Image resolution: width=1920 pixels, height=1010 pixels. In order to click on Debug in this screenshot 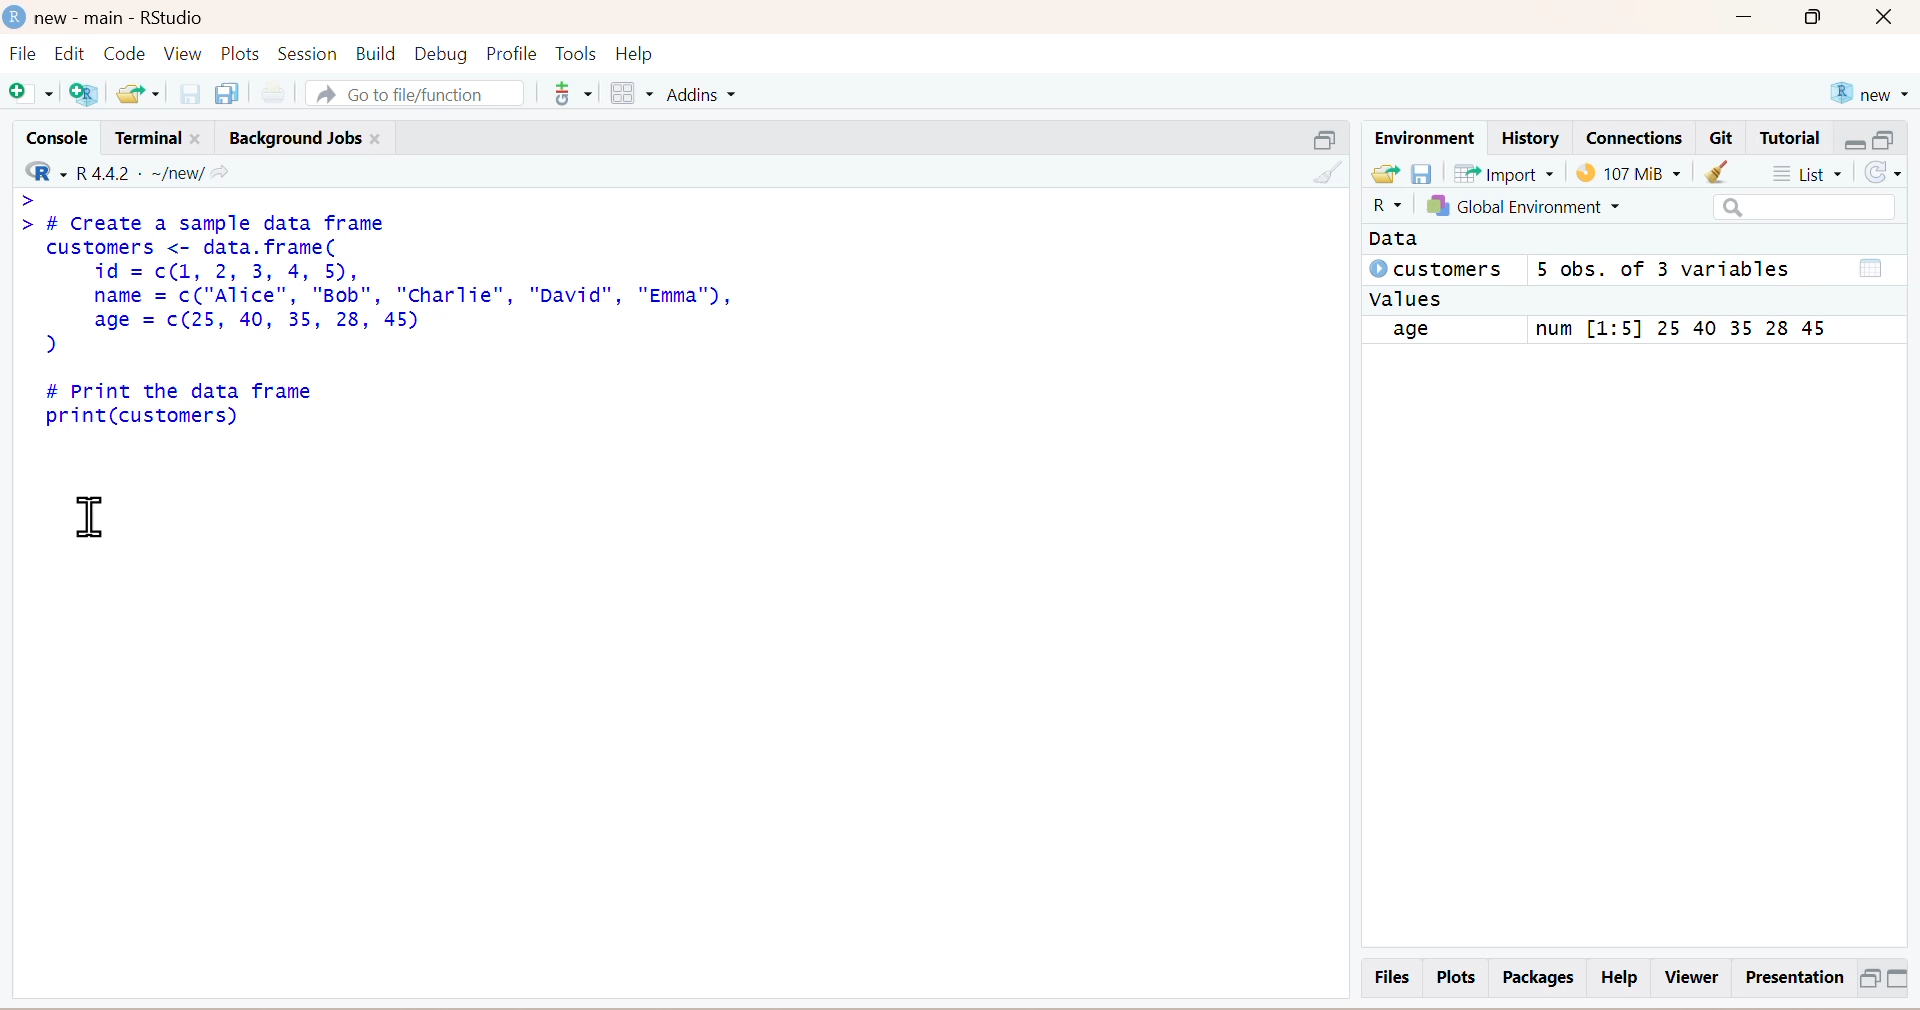, I will do `click(440, 52)`.